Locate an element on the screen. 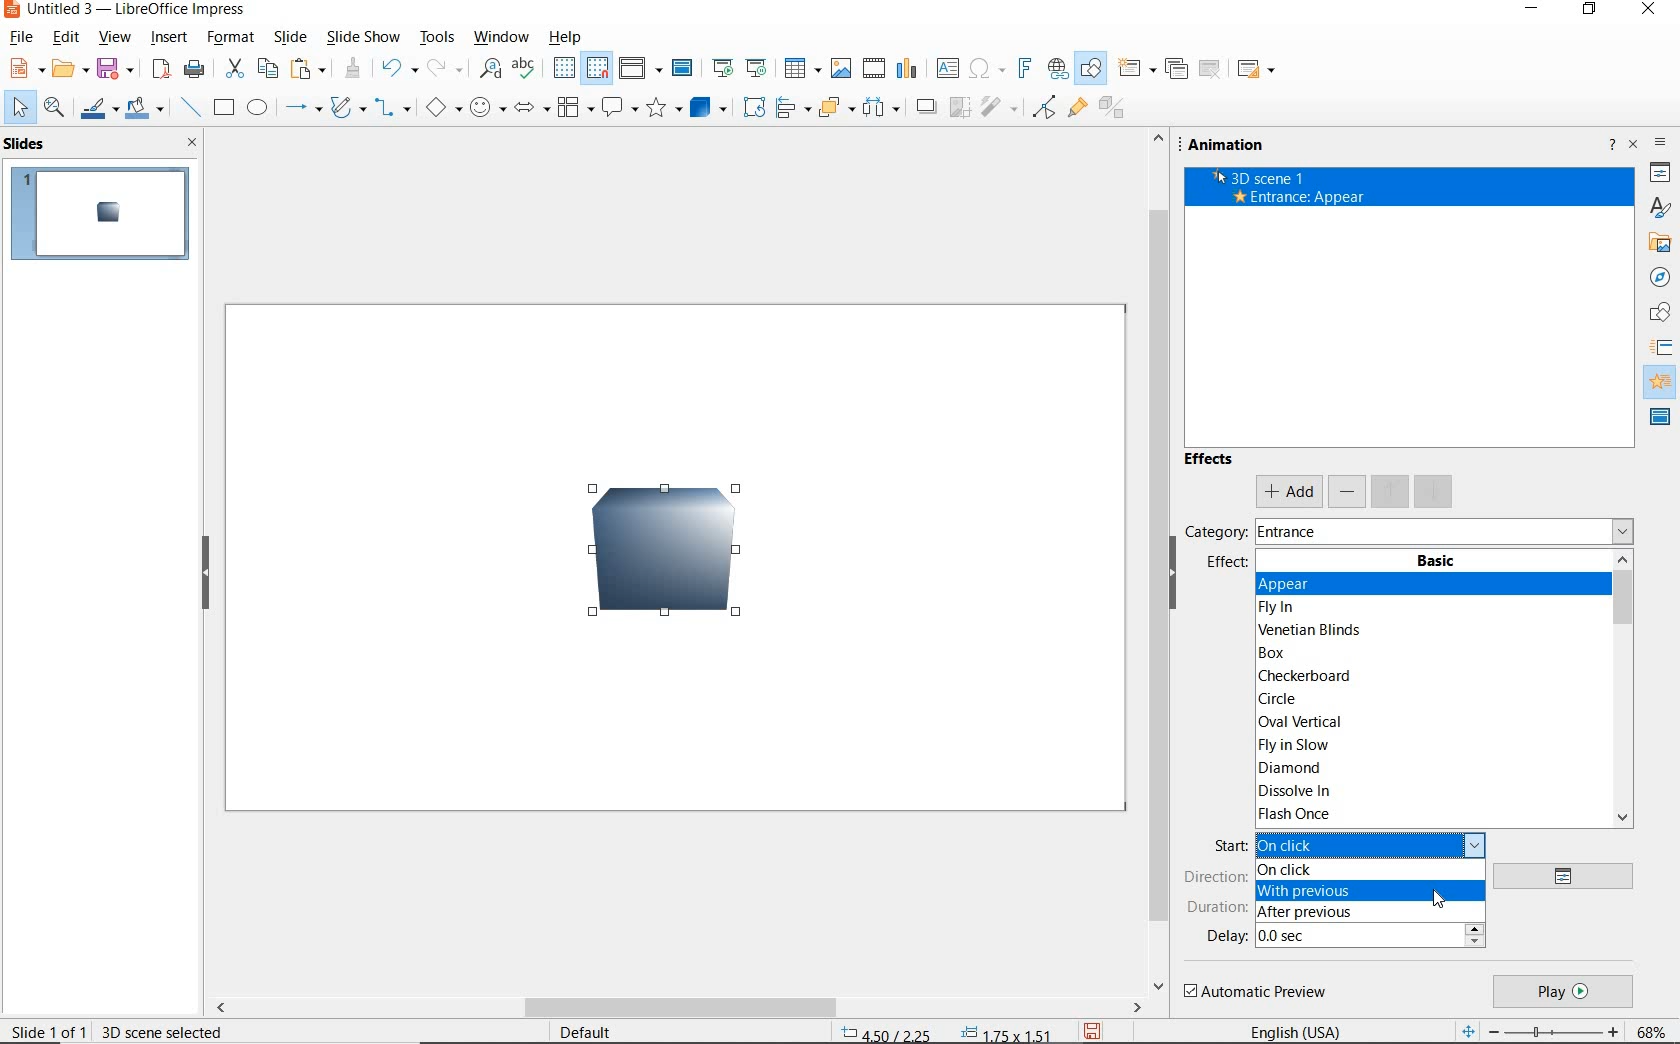  ON CLICK is located at coordinates (1365, 872).